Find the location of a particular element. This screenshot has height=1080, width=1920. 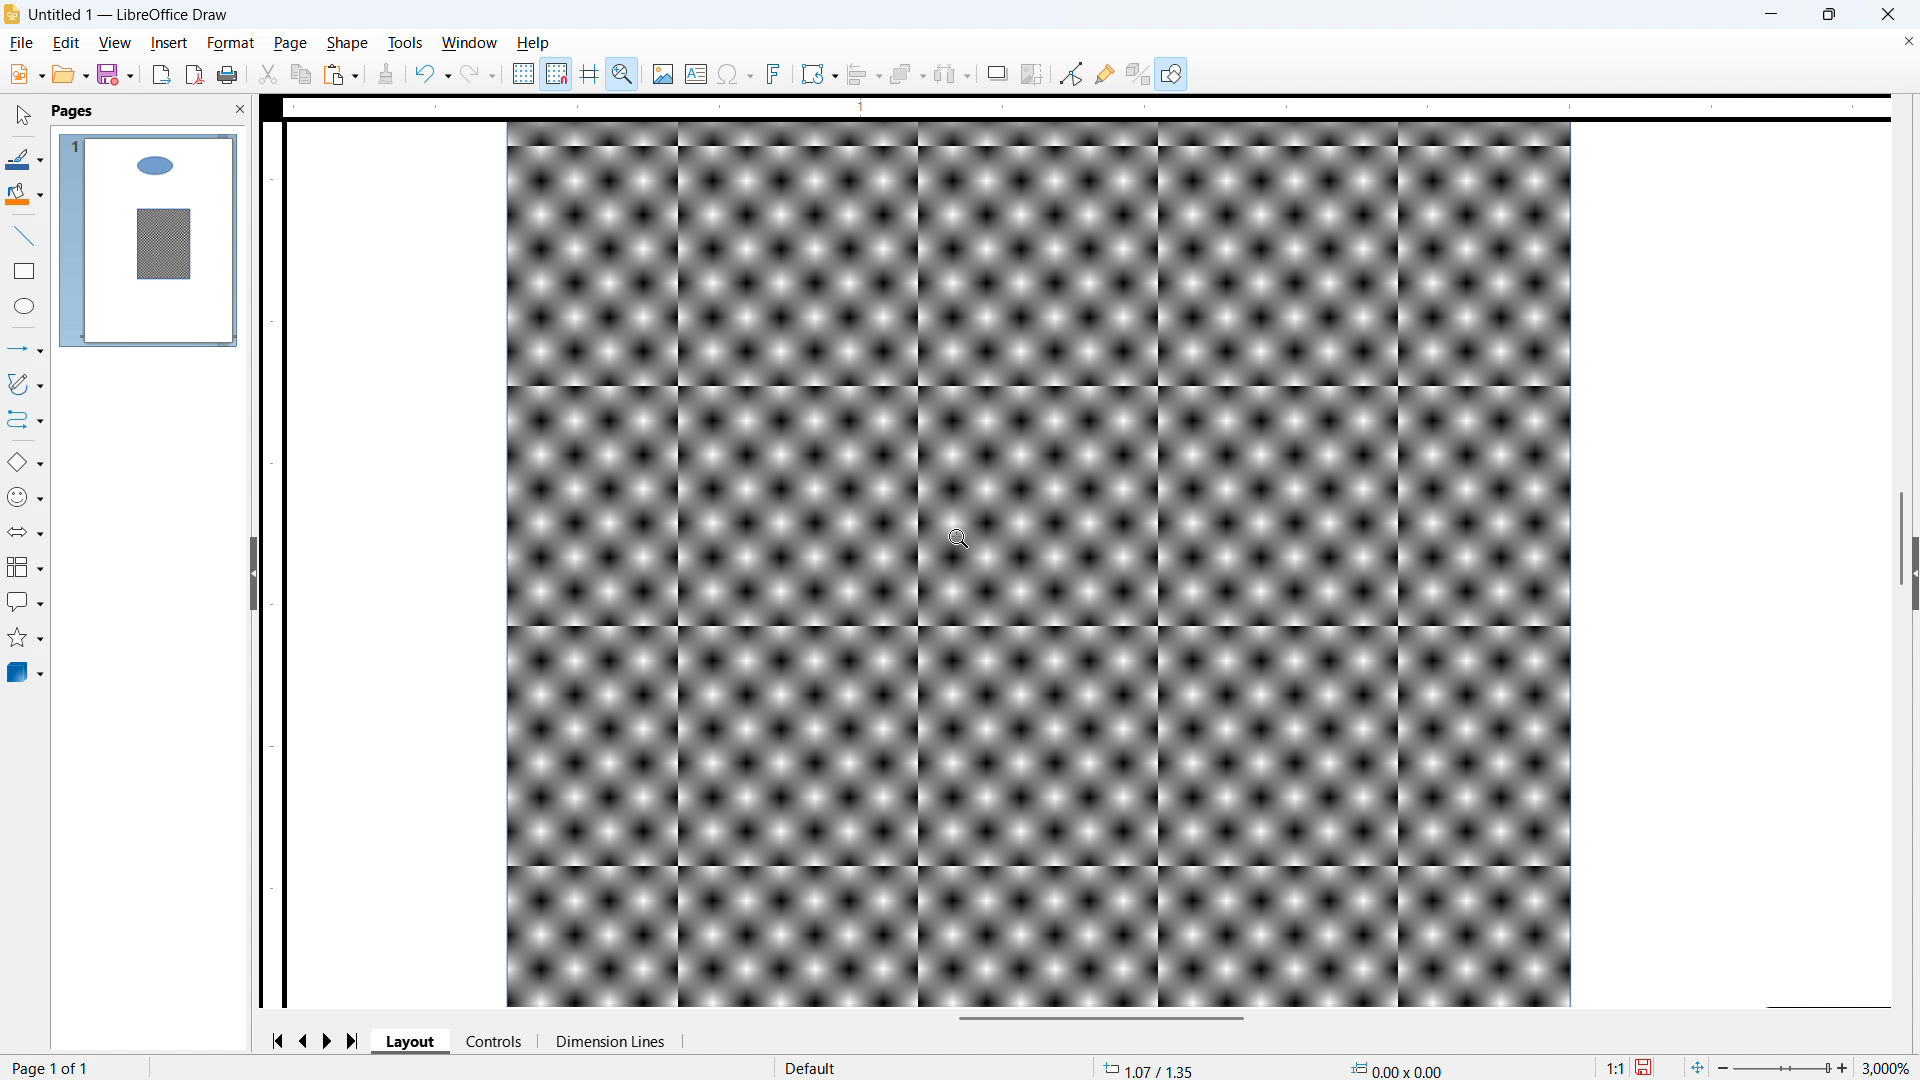

Help  is located at coordinates (534, 44).